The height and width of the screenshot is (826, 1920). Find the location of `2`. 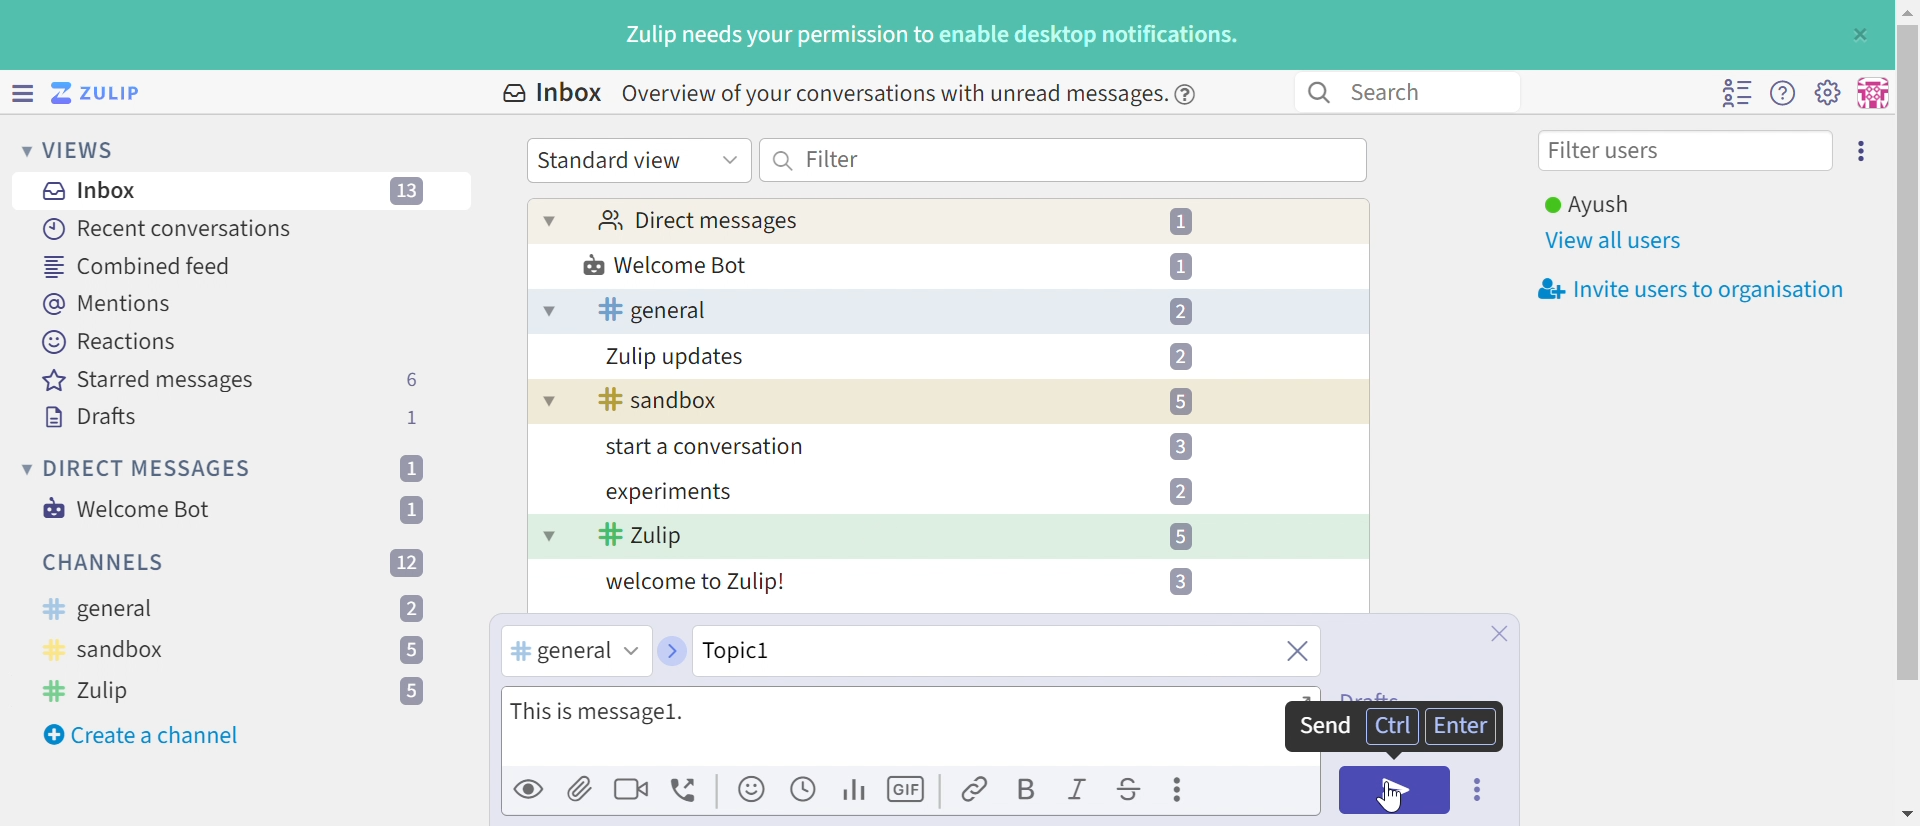

2 is located at coordinates (1180, 356).